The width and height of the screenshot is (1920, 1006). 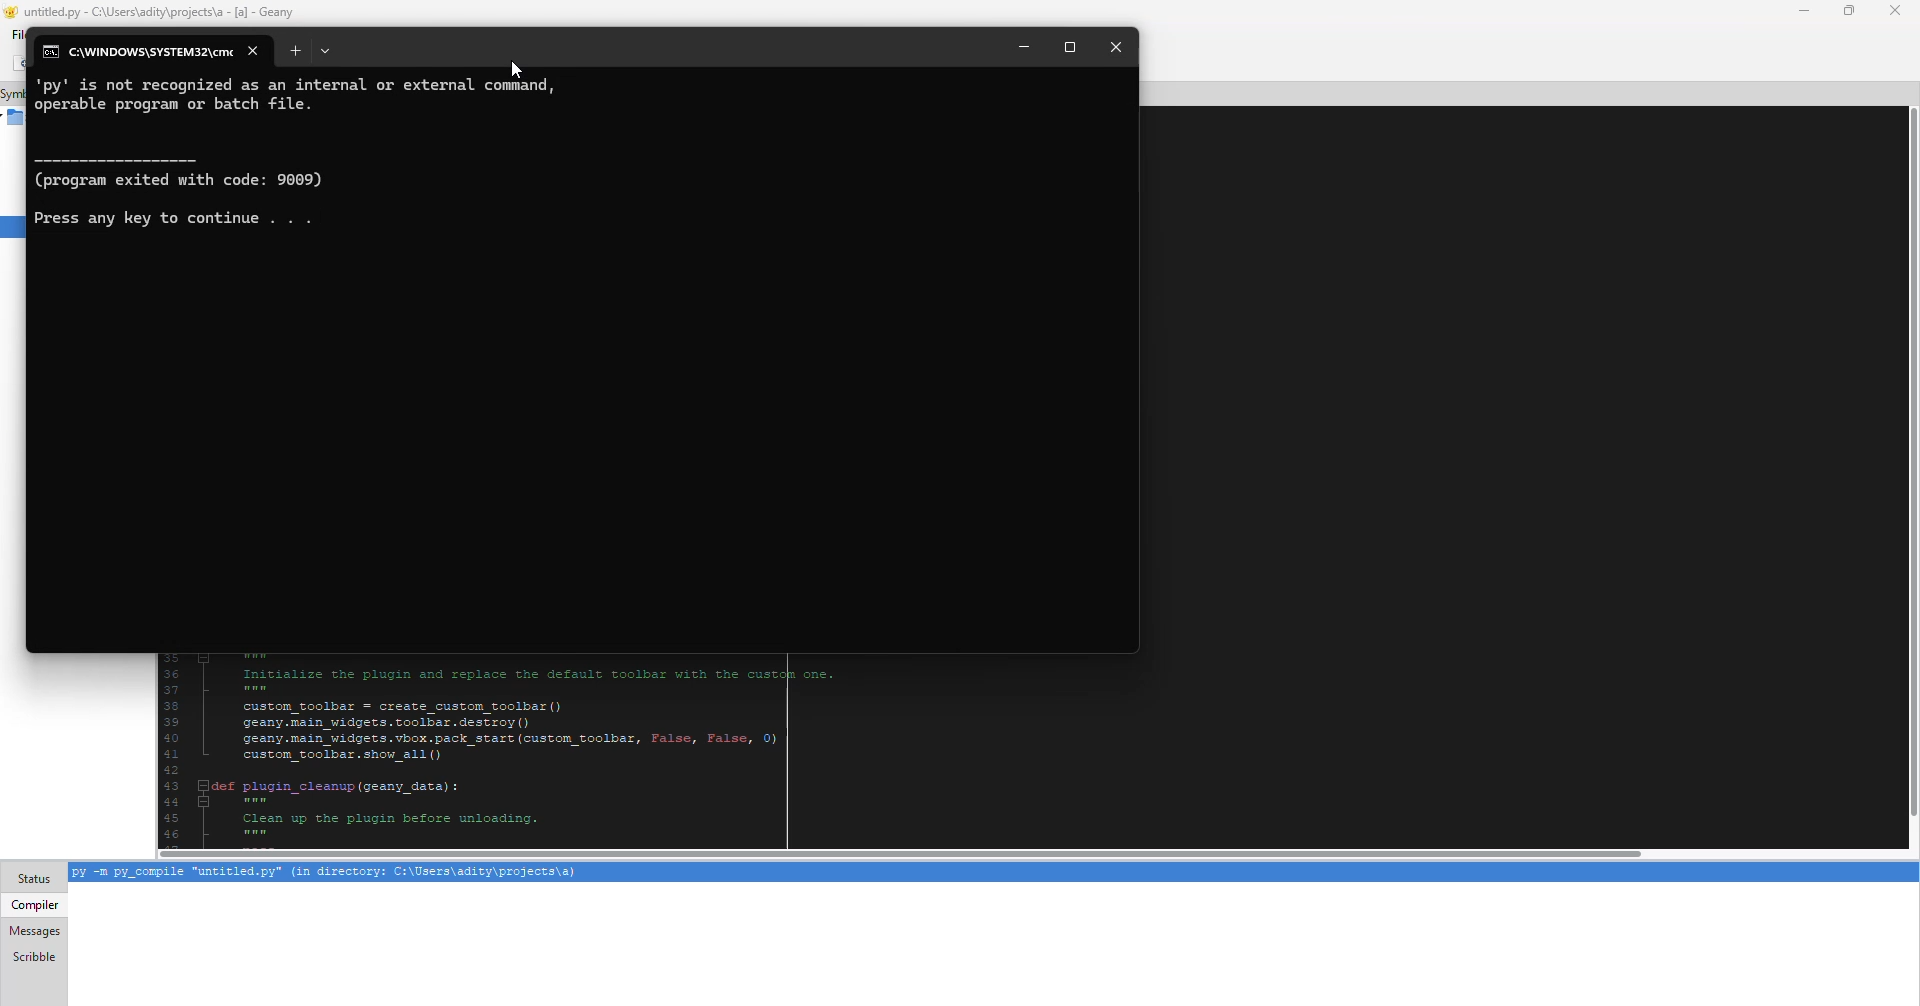 What do you see at coordinates (37, 904) in the screenshot?
I see `compiler` at bounding box center [37, 904].